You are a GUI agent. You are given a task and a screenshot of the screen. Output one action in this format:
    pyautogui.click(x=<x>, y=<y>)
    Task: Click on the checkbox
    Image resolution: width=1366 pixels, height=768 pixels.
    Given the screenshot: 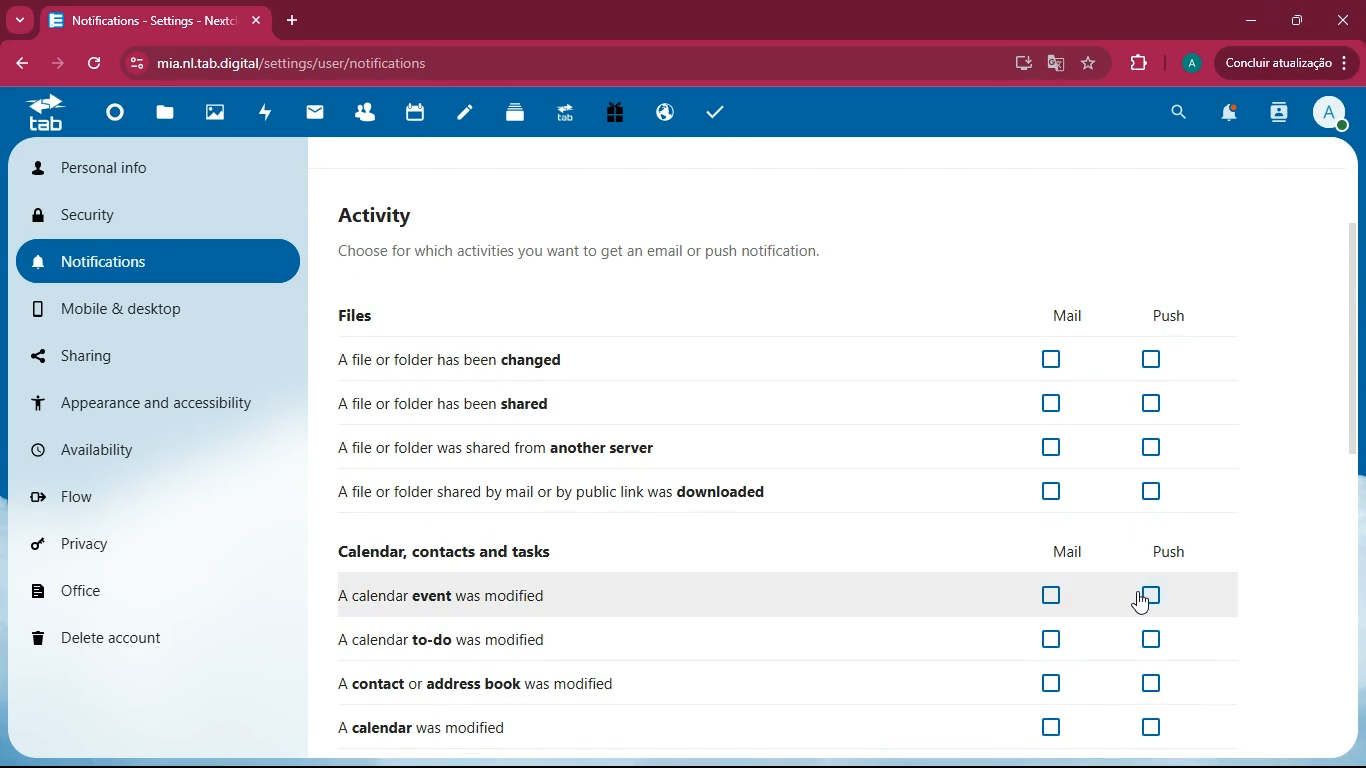 What is the action you would take?
    pyautogui.click(x=1151, y=449)
    